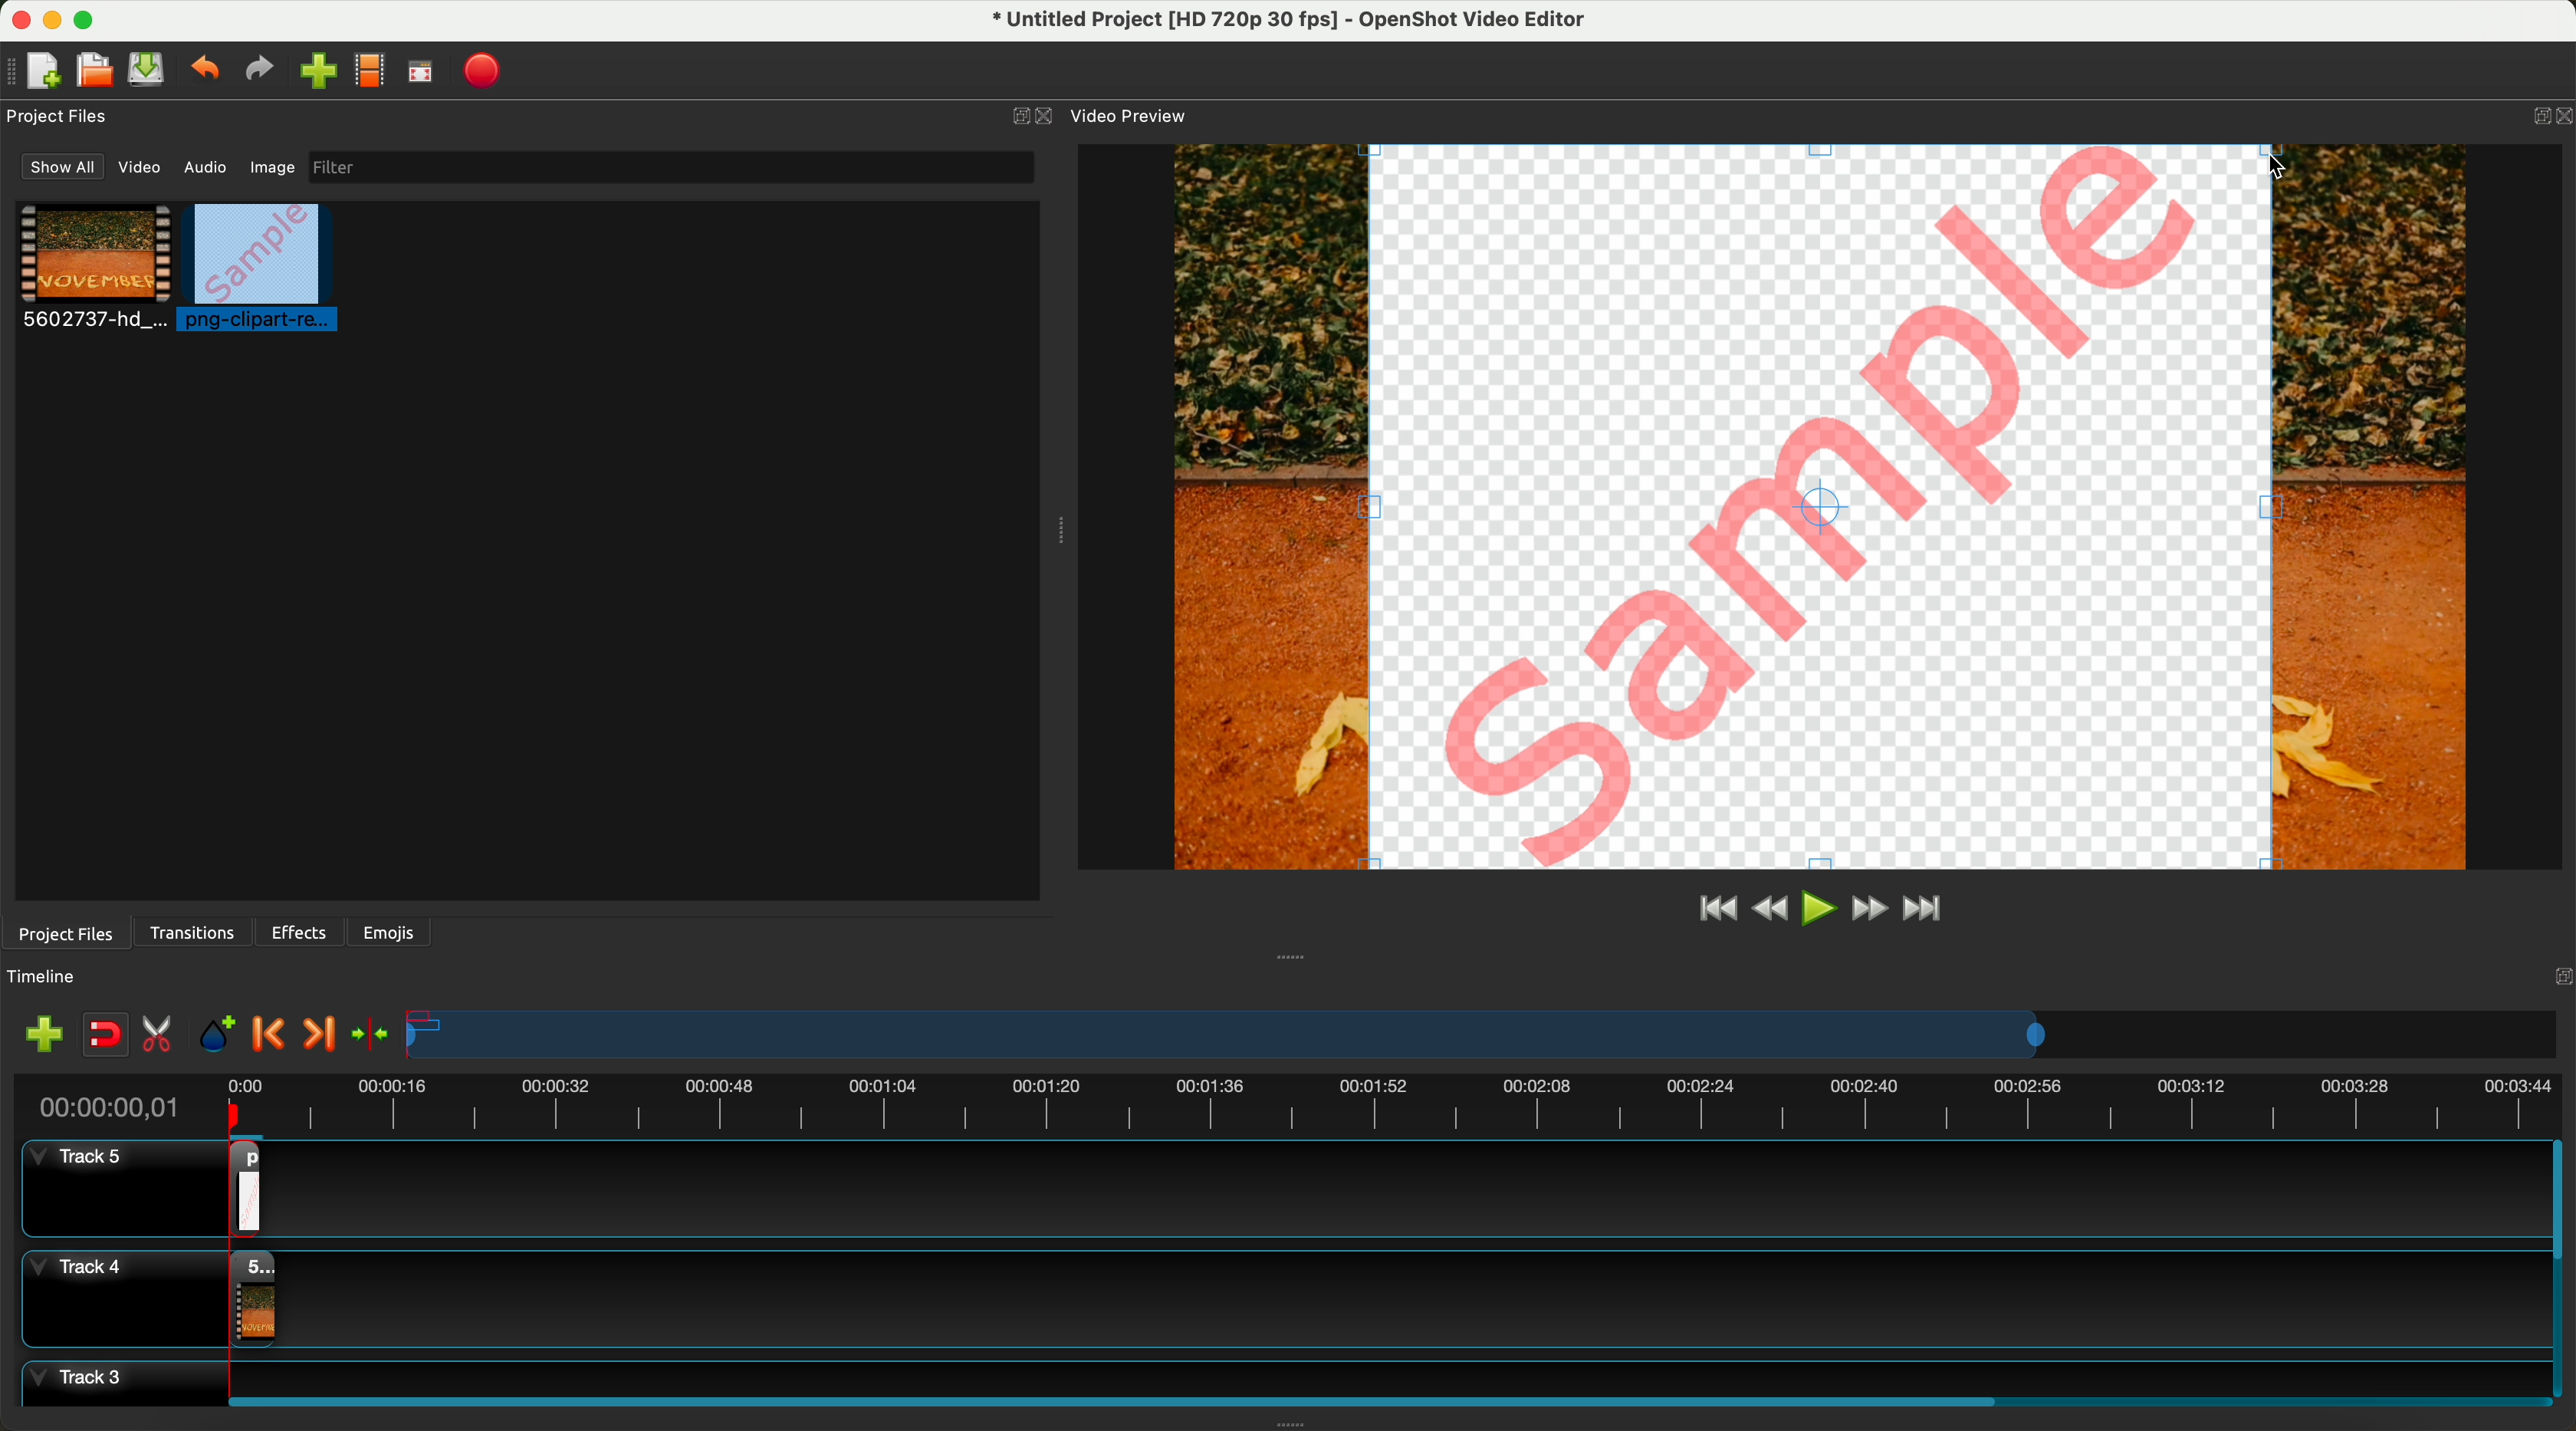  What do you see at coordinates (222, 1038) in the screenshot?
I see `add mark` at bounding box center [222, 1038].